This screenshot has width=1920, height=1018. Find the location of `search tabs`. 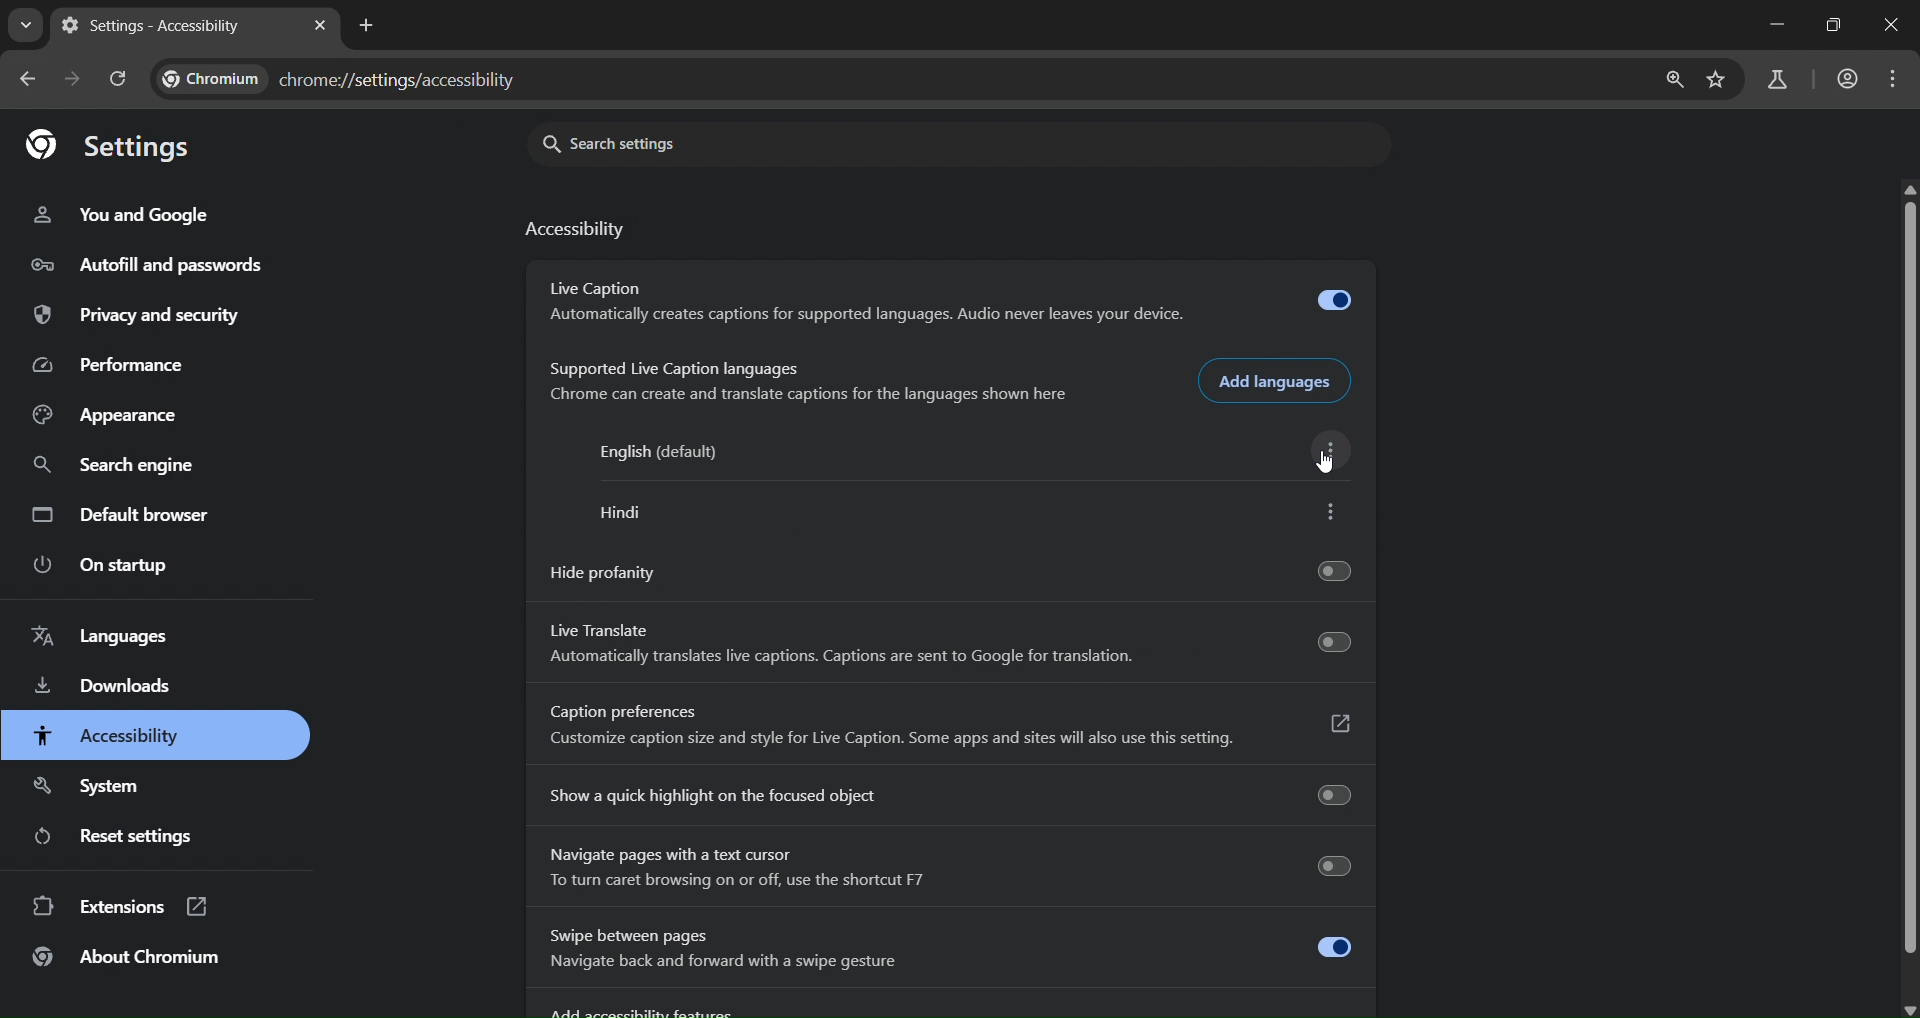

search tabs is located at coordinates (24, 25).